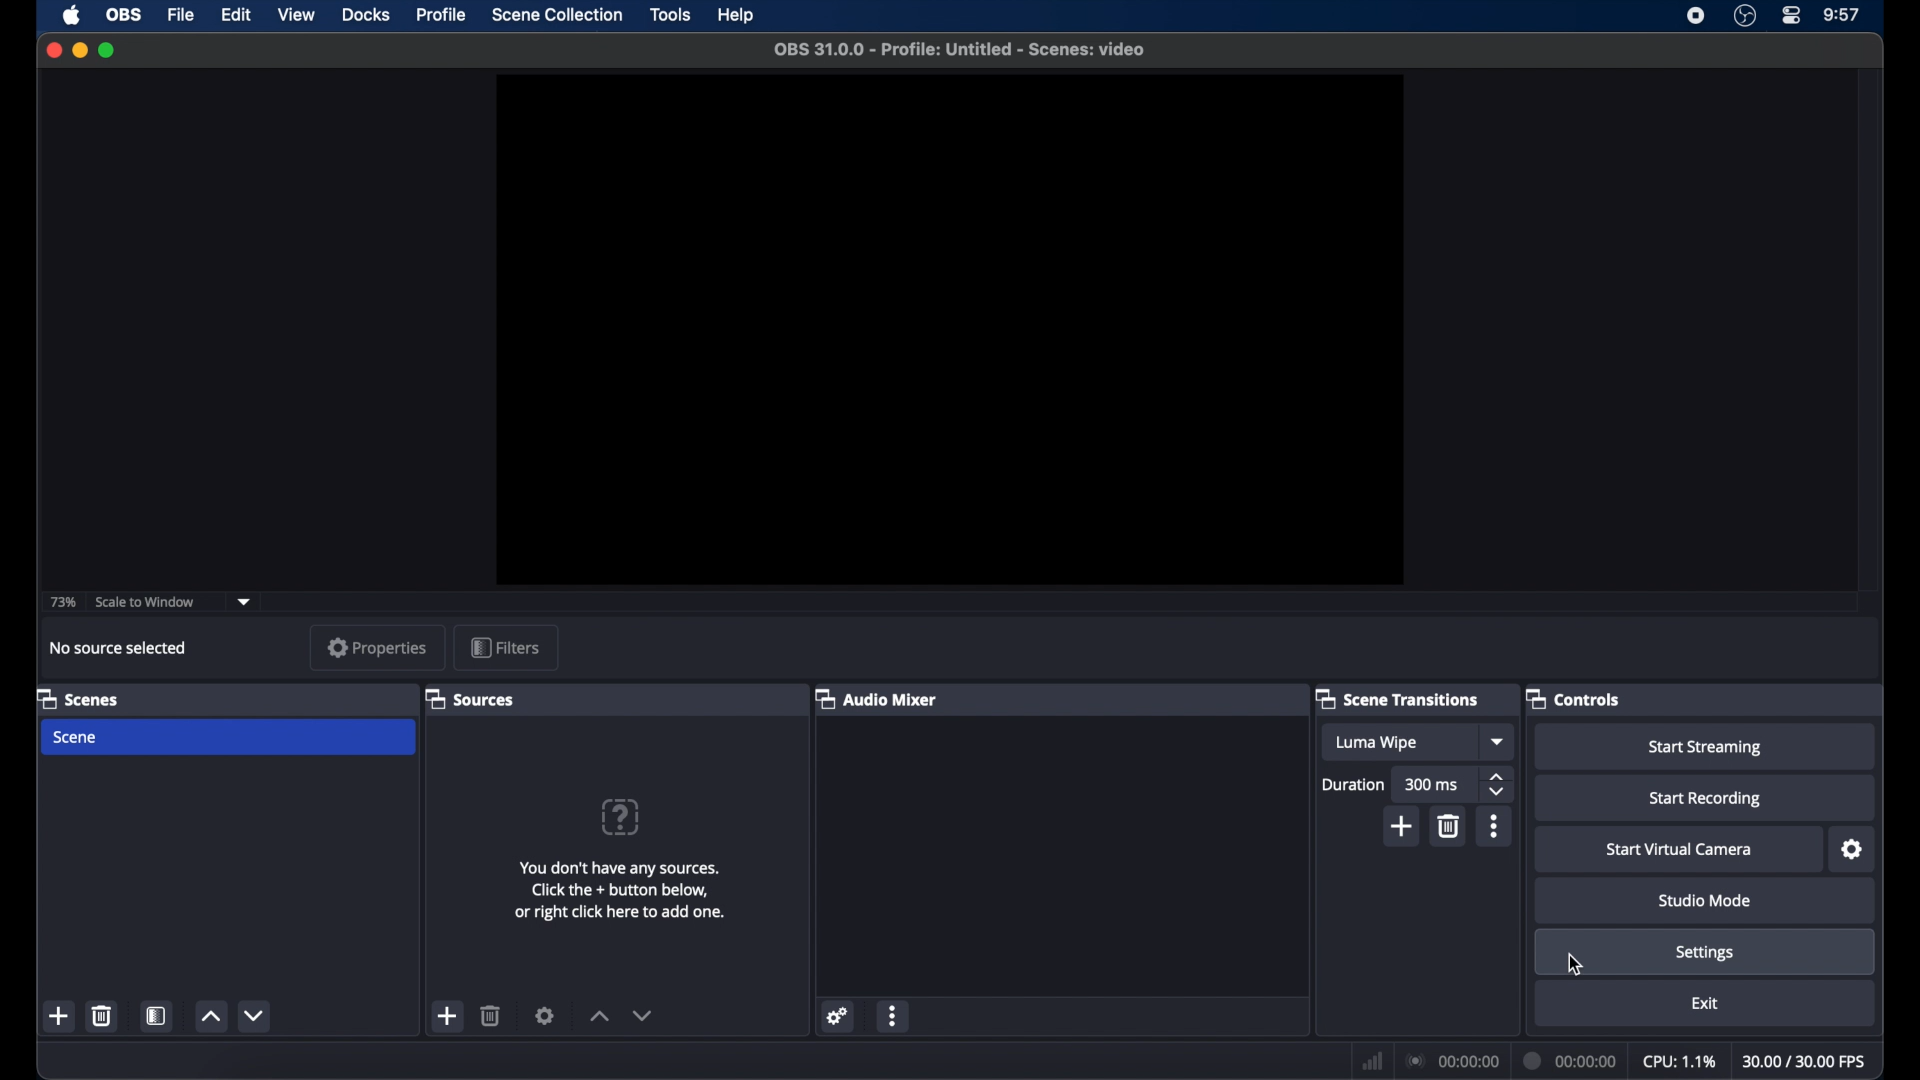 This screenshot has width=1920, height=1080. Describe the element at coordinates (1573, 698) in the screenshot. I see `controls` at that location.